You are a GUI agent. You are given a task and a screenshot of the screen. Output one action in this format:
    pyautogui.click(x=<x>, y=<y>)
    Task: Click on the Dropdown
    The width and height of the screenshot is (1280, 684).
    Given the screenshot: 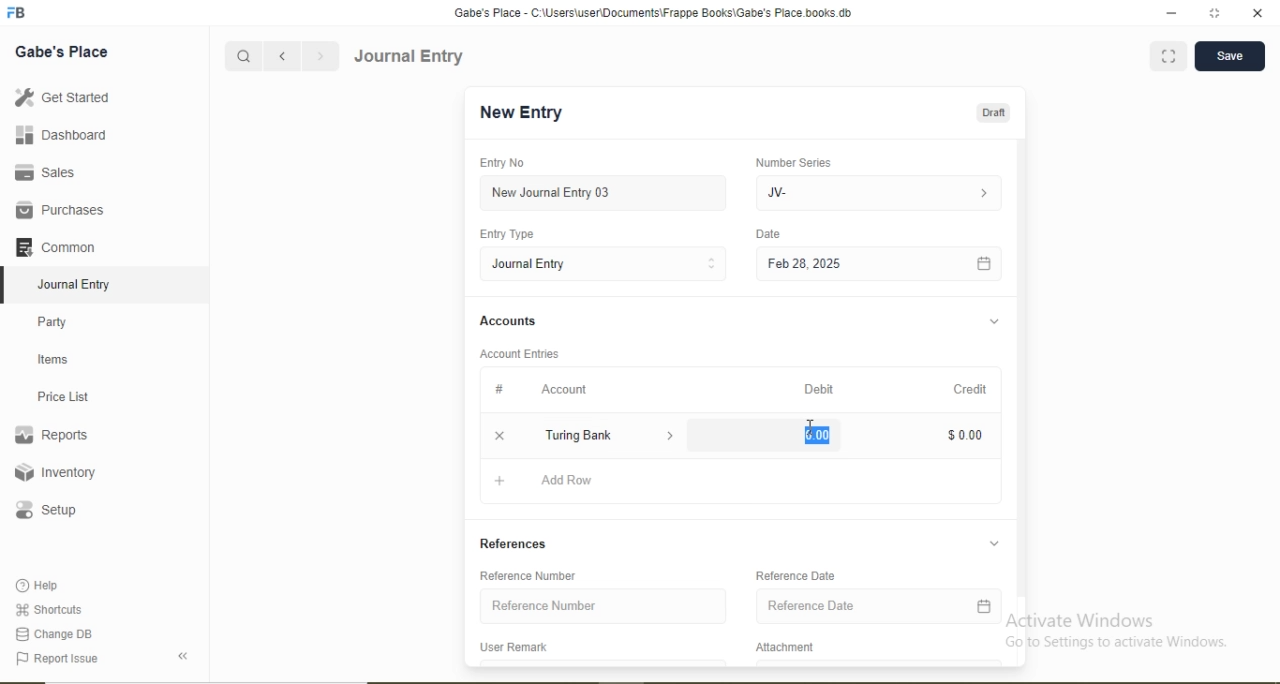 What is the action you would take?
    pyautogui.click(x=672, y=436)
    